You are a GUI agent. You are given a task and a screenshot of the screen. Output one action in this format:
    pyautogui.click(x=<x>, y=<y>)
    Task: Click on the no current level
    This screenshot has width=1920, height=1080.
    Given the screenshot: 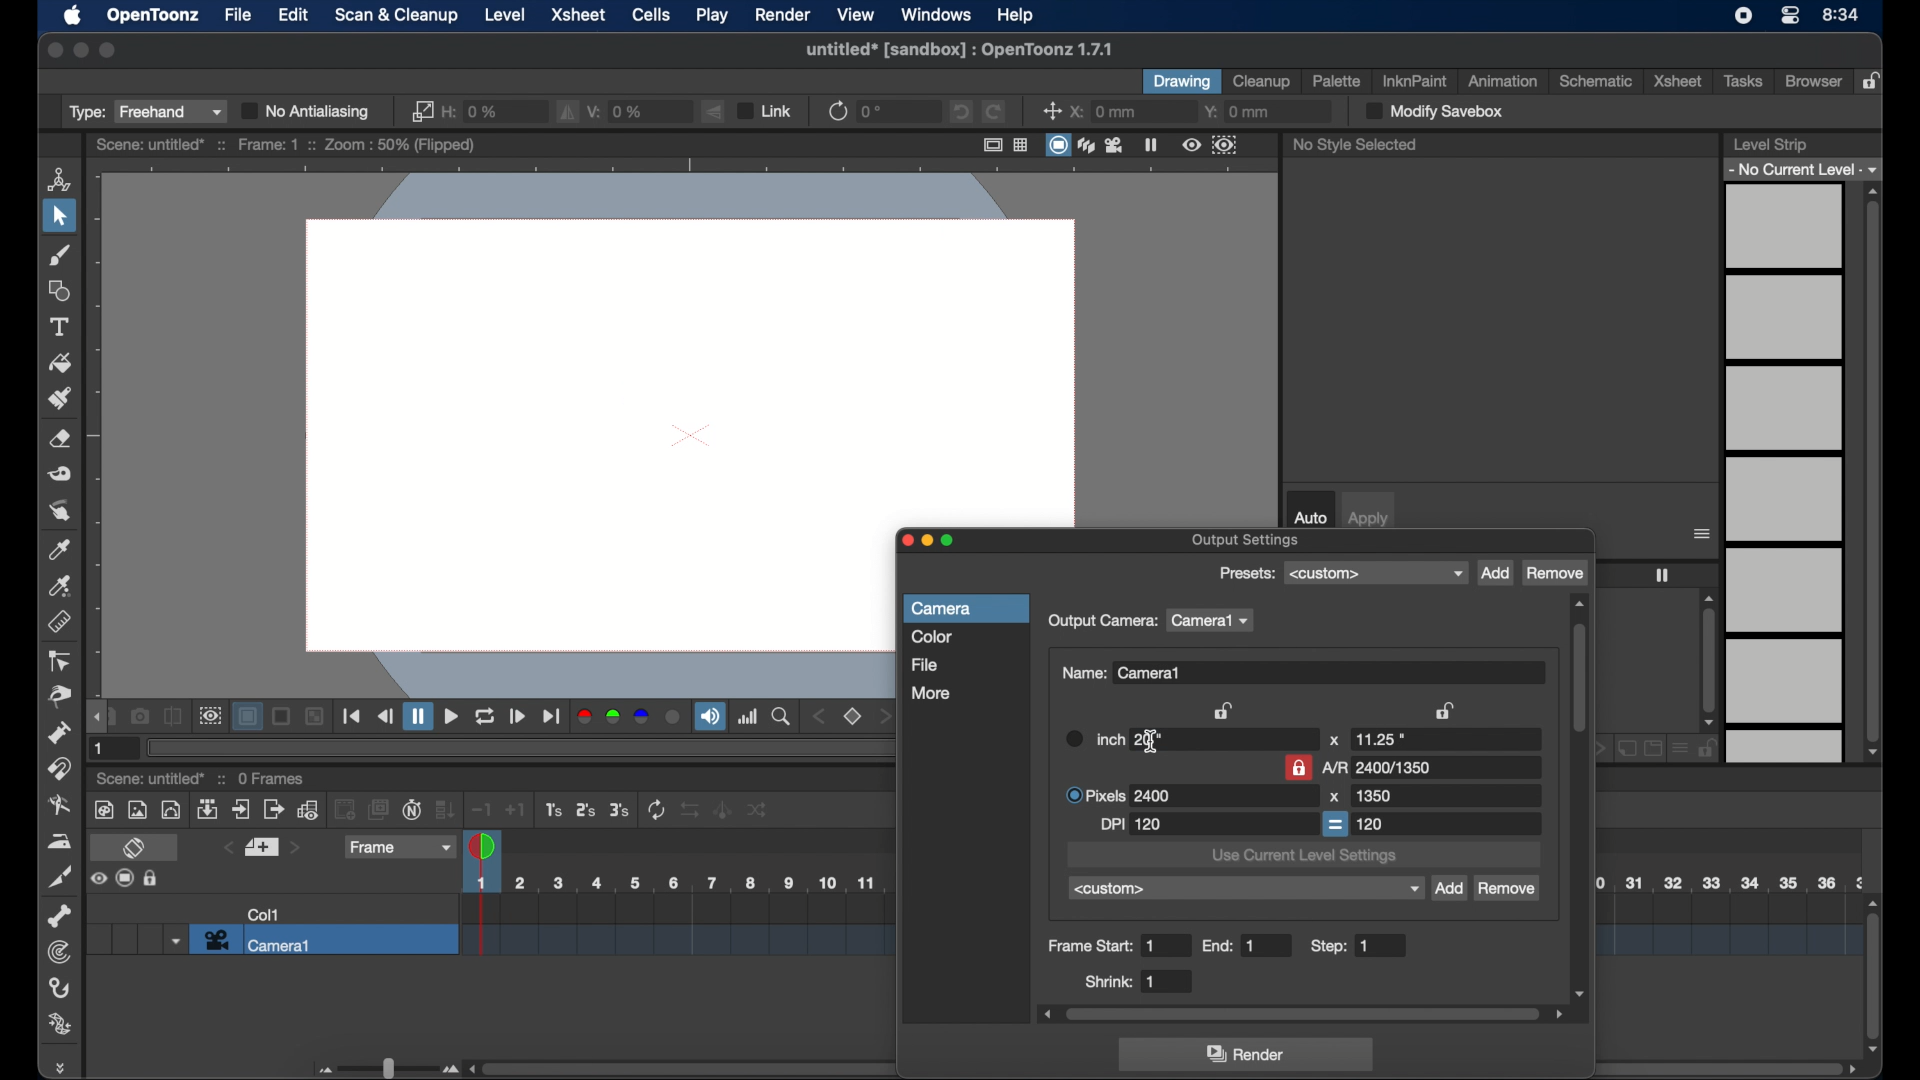 What is the action you would take?
    pyautogui.click(x=1805, y=168)
    